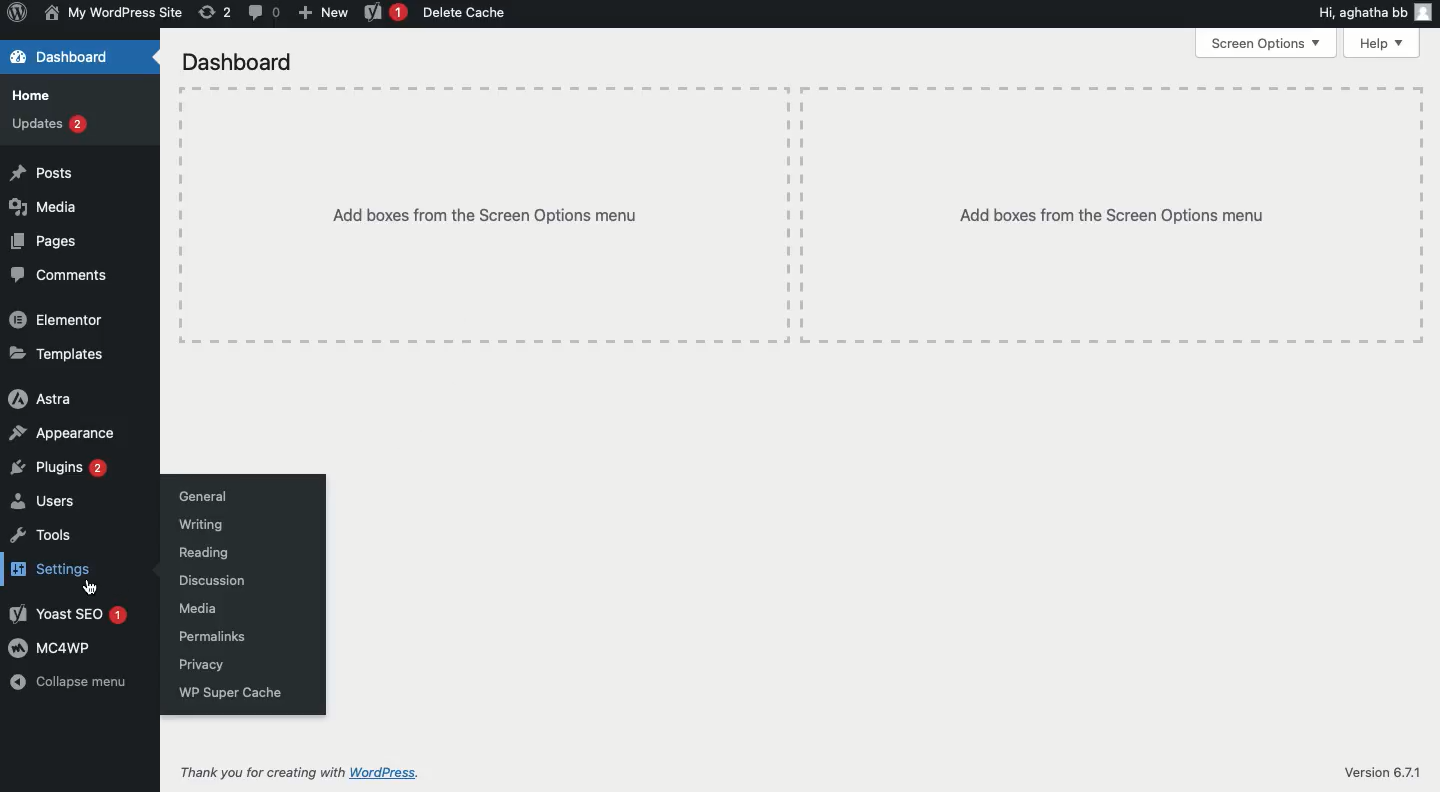 The height and width of the screenshot is (792, 1440). What do you see at coordinates (39, 536) in the screenshot?
I see `Tools` at bounding box center [39, 536].